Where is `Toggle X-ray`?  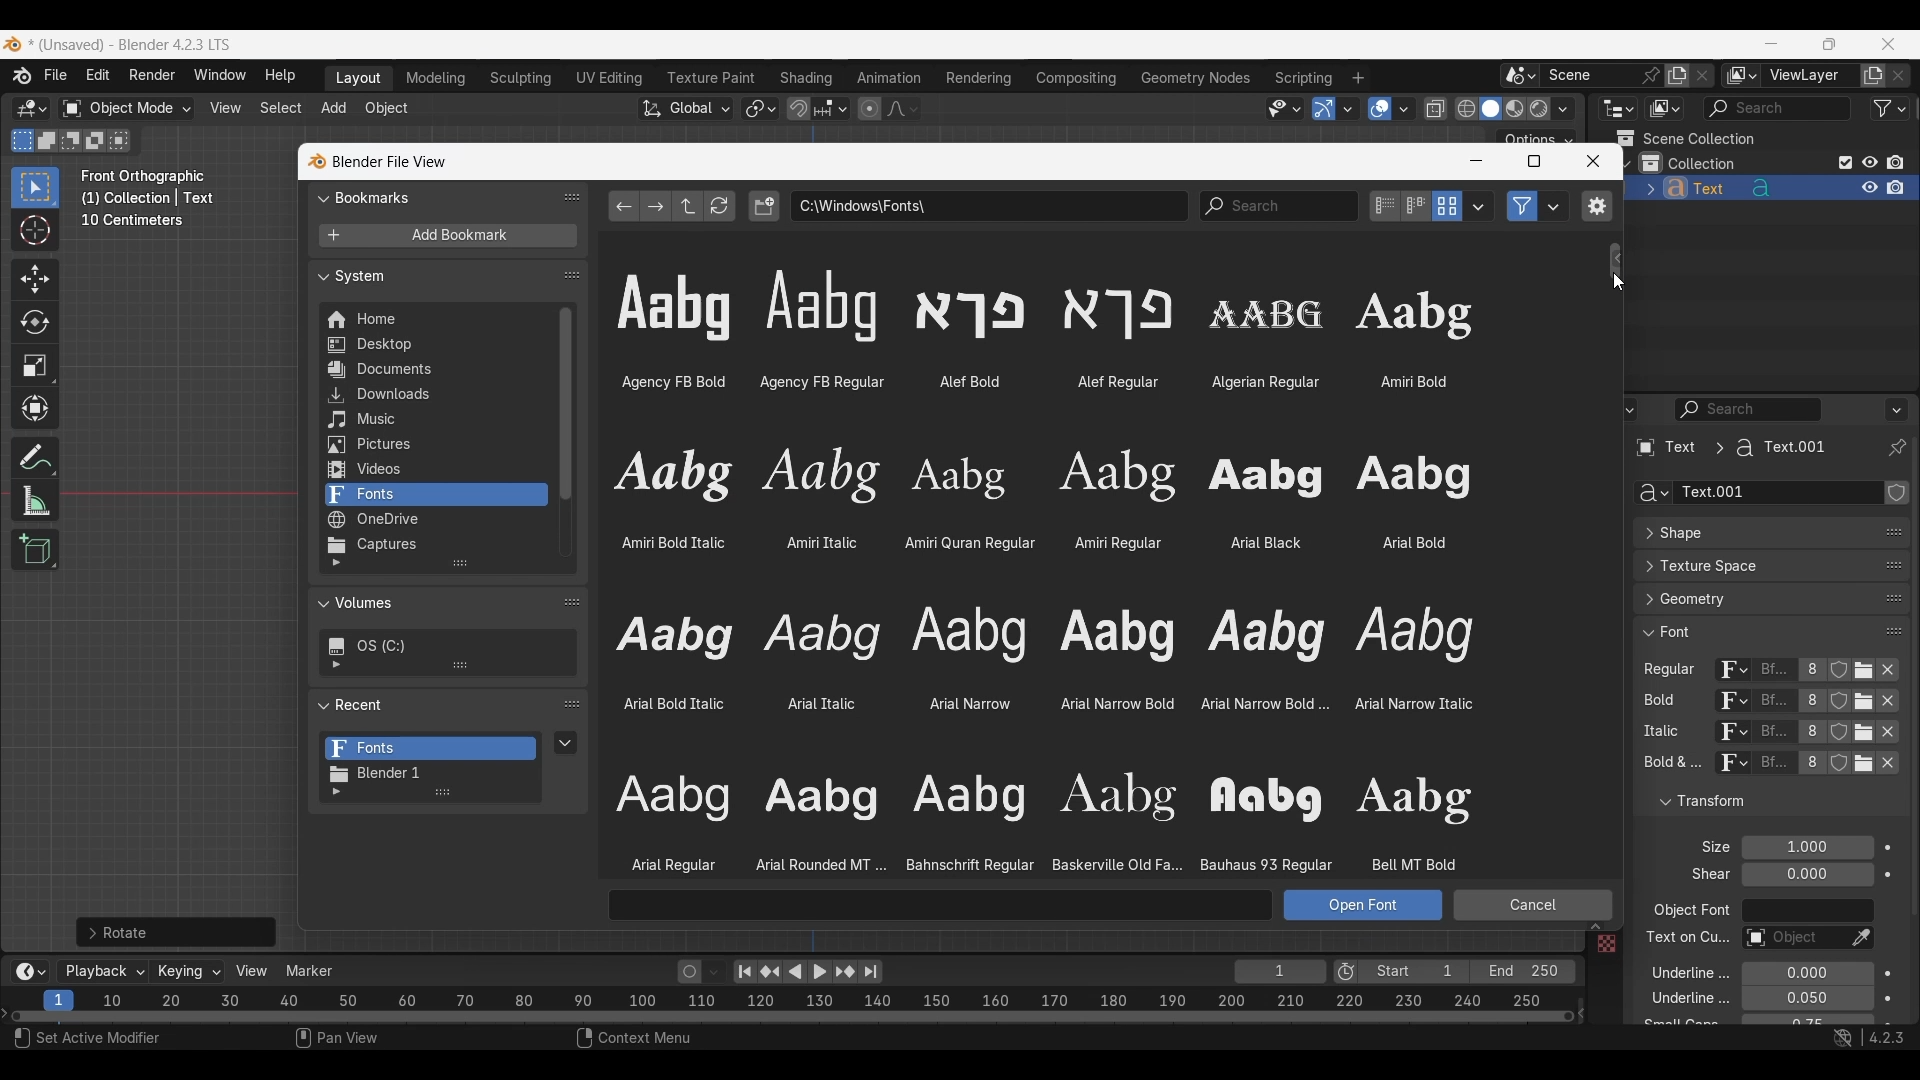 Toggle X-ray is located at coordinates (1436, 109).